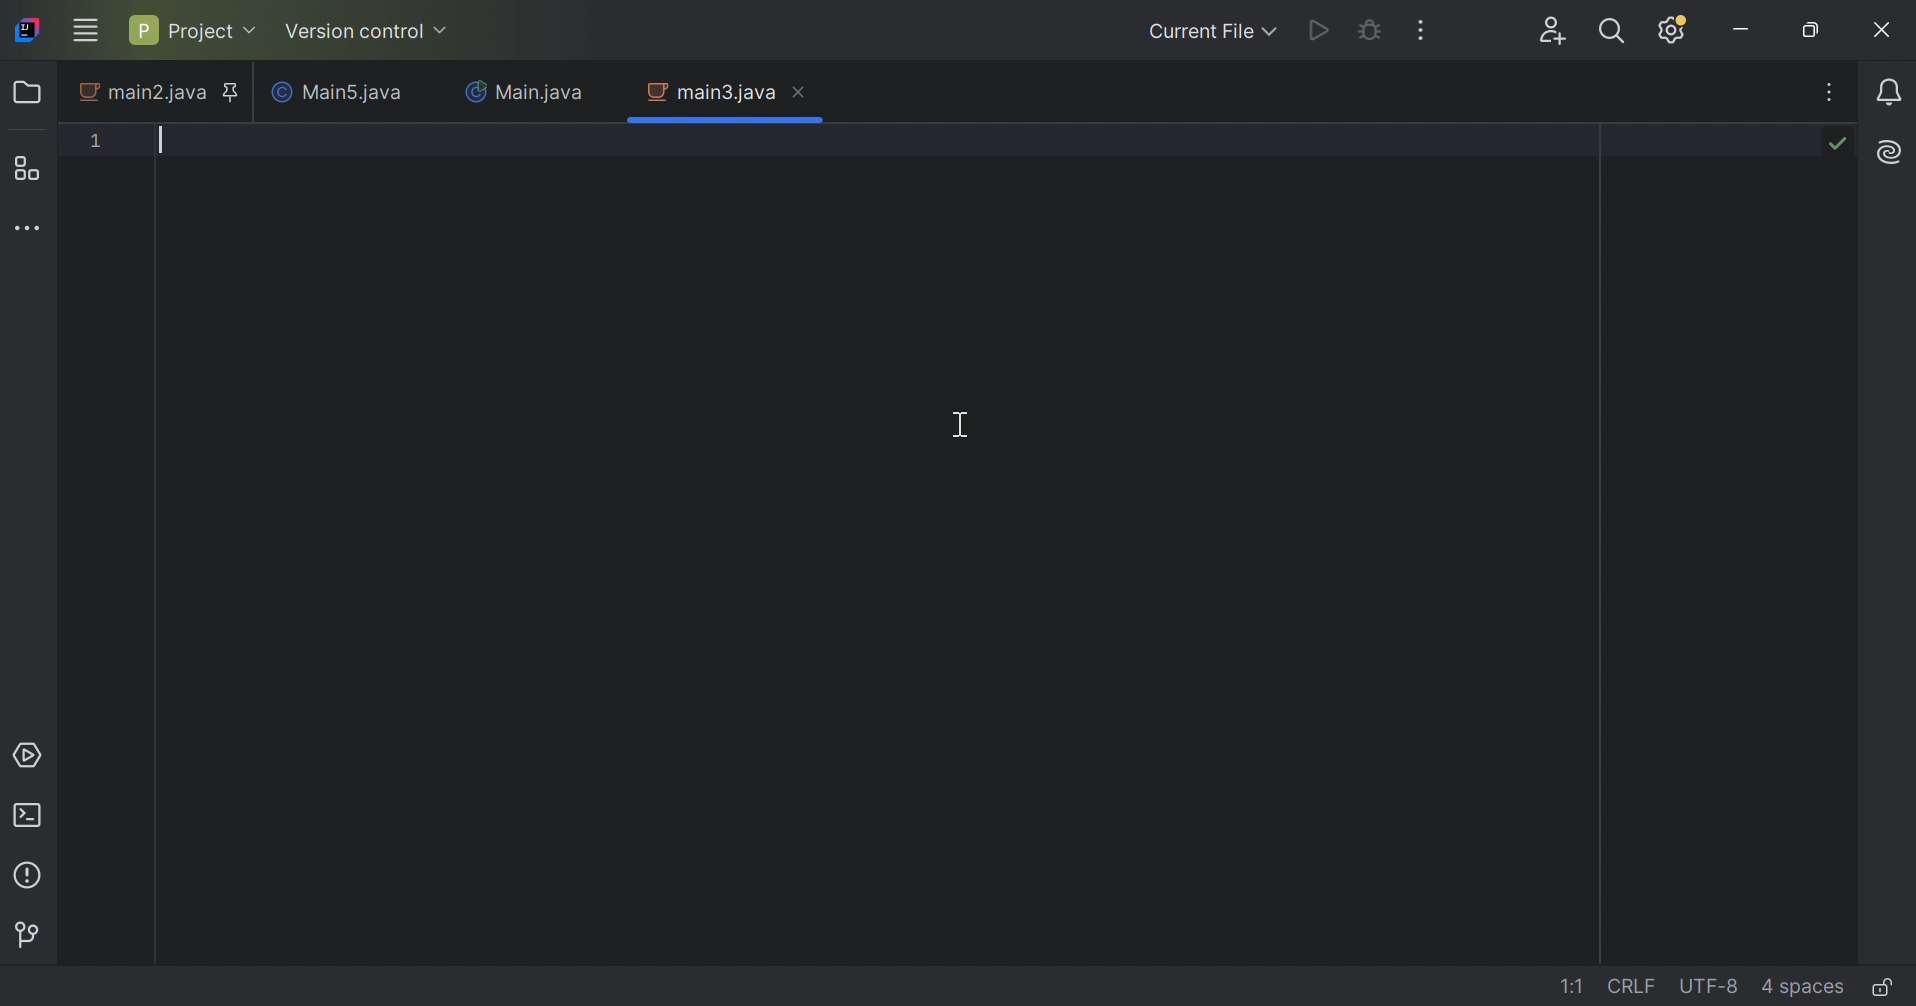 This screenshot has width=1916, height=1006. I want to click on Terminal, so click(29, 815).